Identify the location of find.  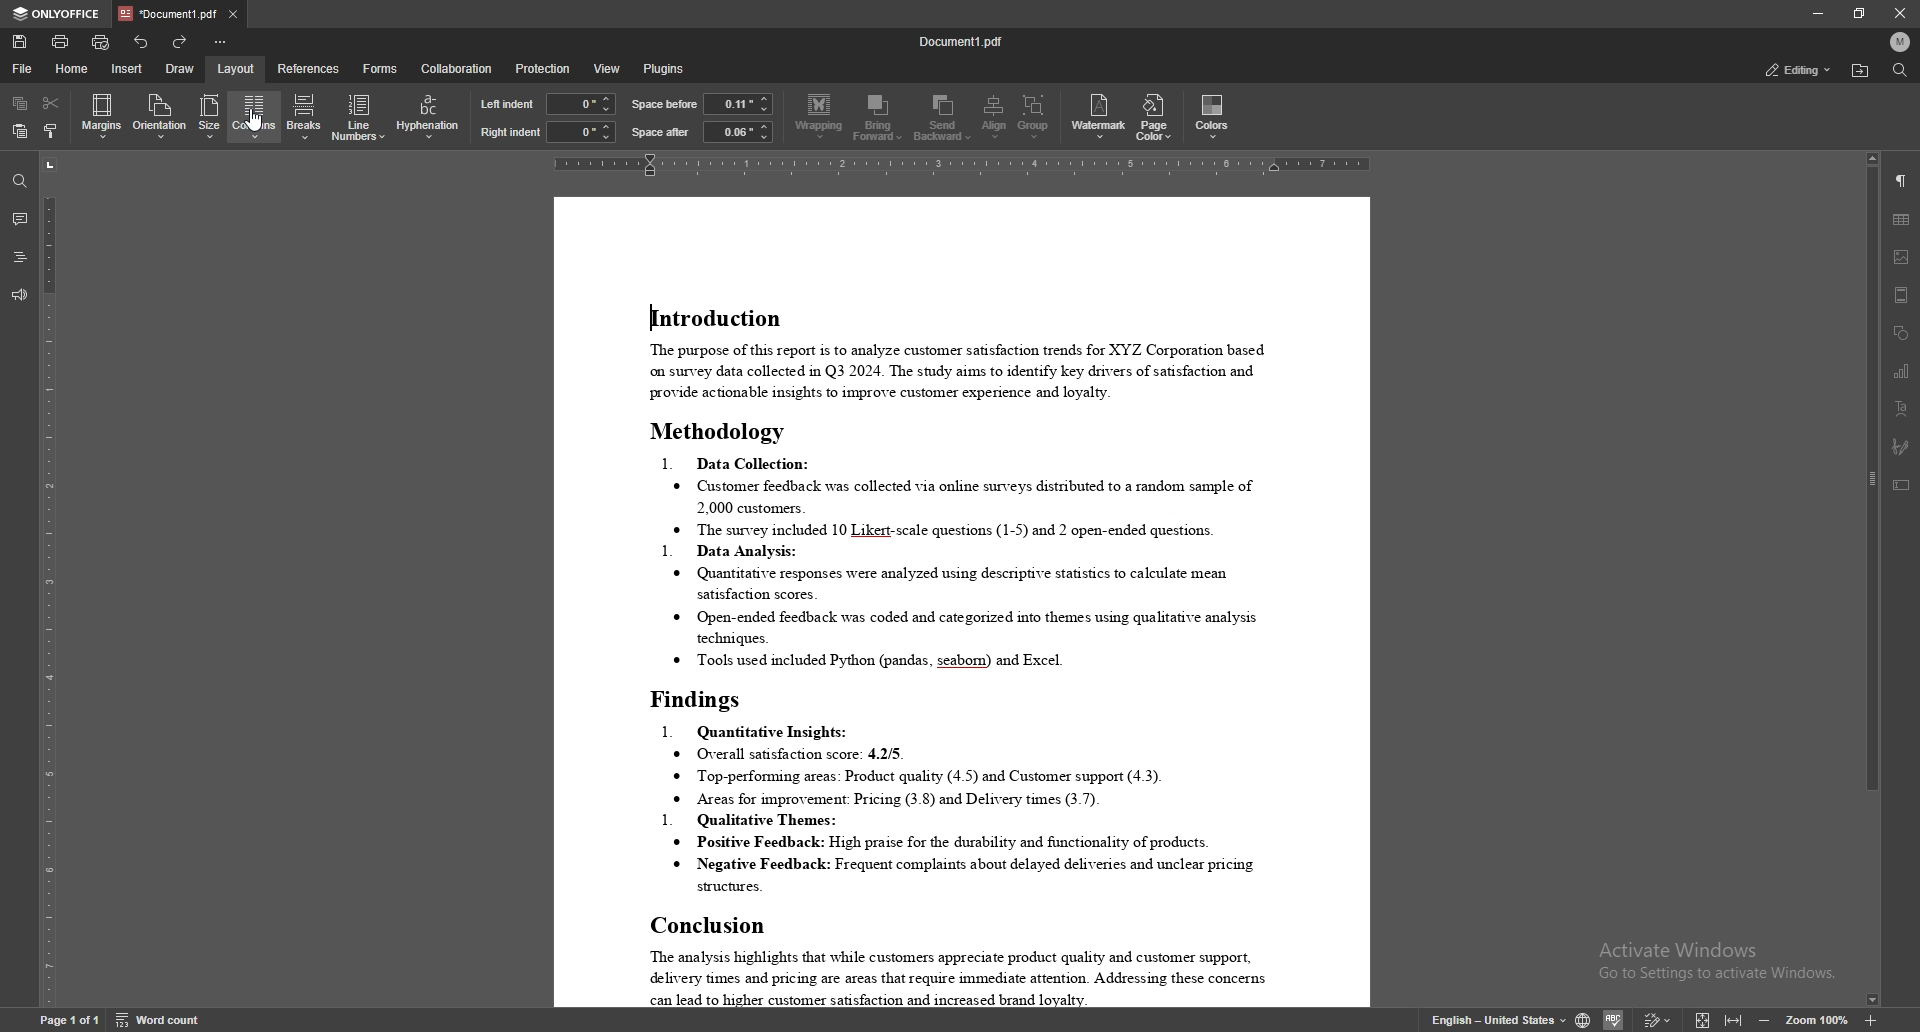
(1899, 70).